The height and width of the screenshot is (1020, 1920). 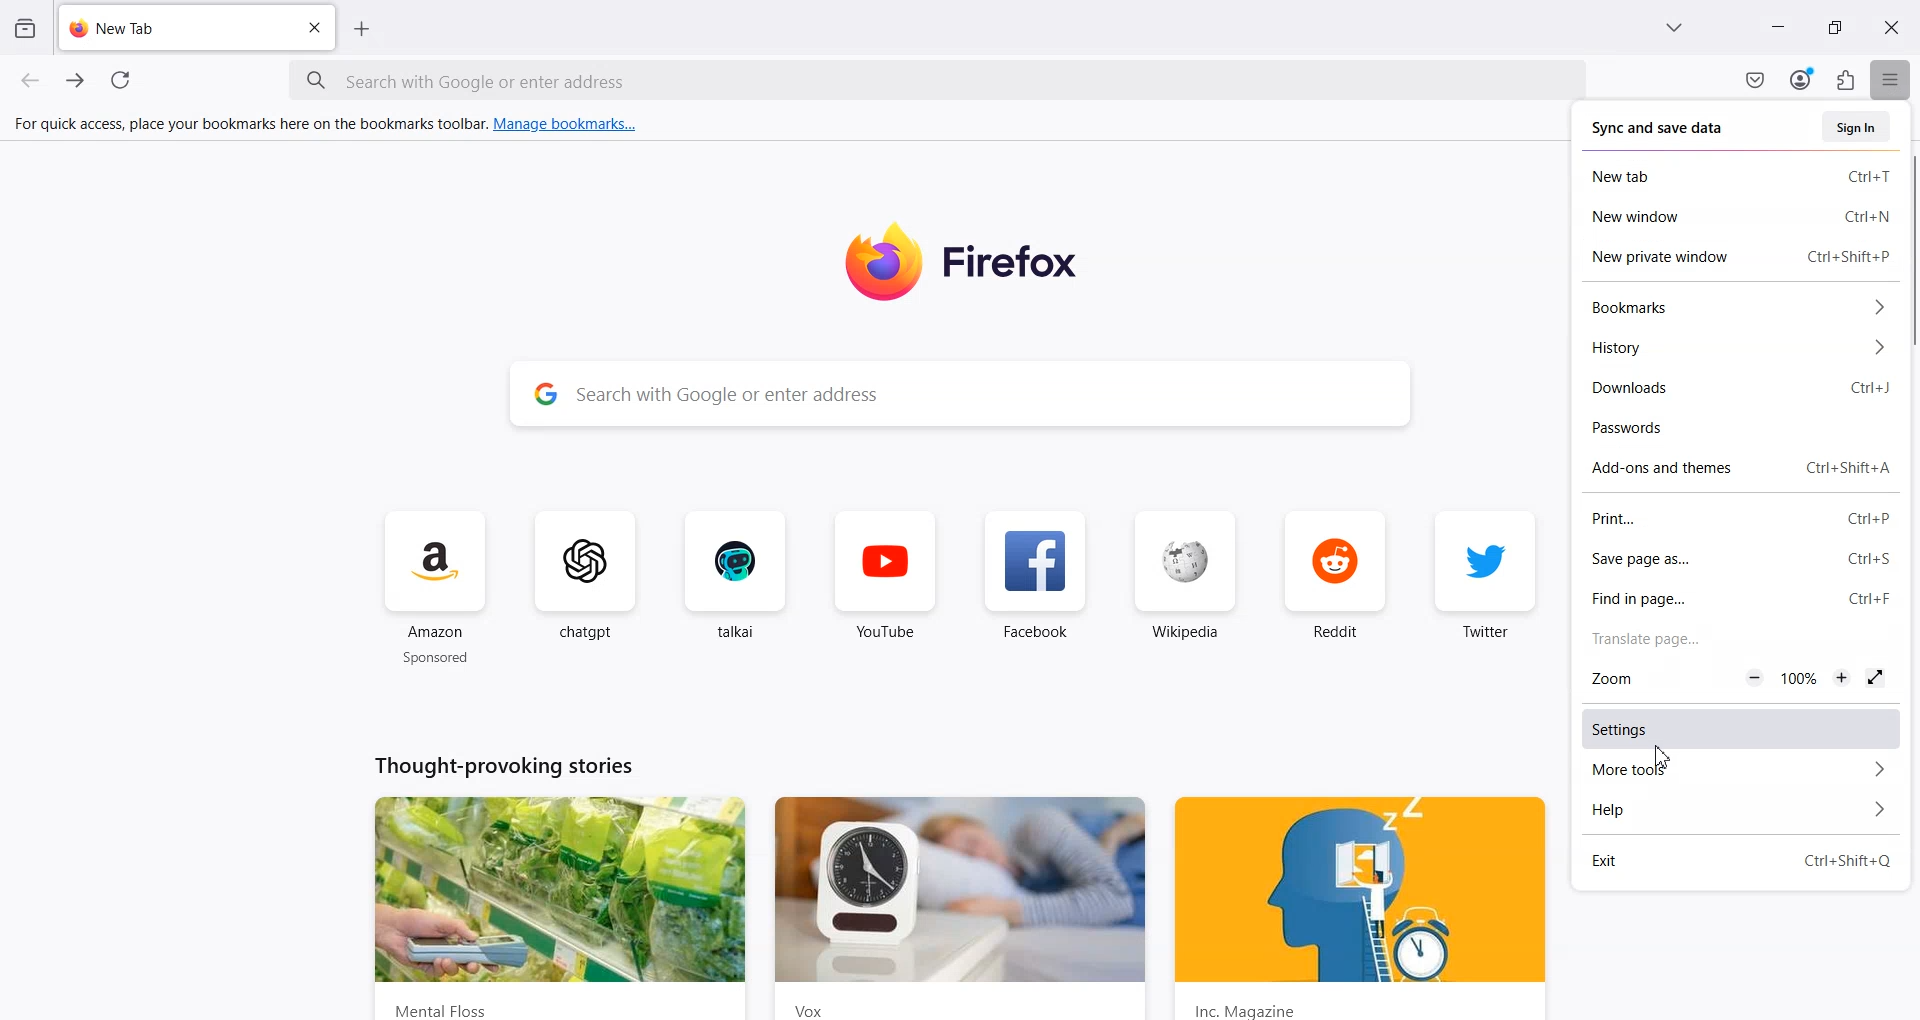 What do you see at coordinates (1745, 859) in the screenshot?
I see `Exit Ctrl+Shift+Q` at bounding box center [1745, 859].